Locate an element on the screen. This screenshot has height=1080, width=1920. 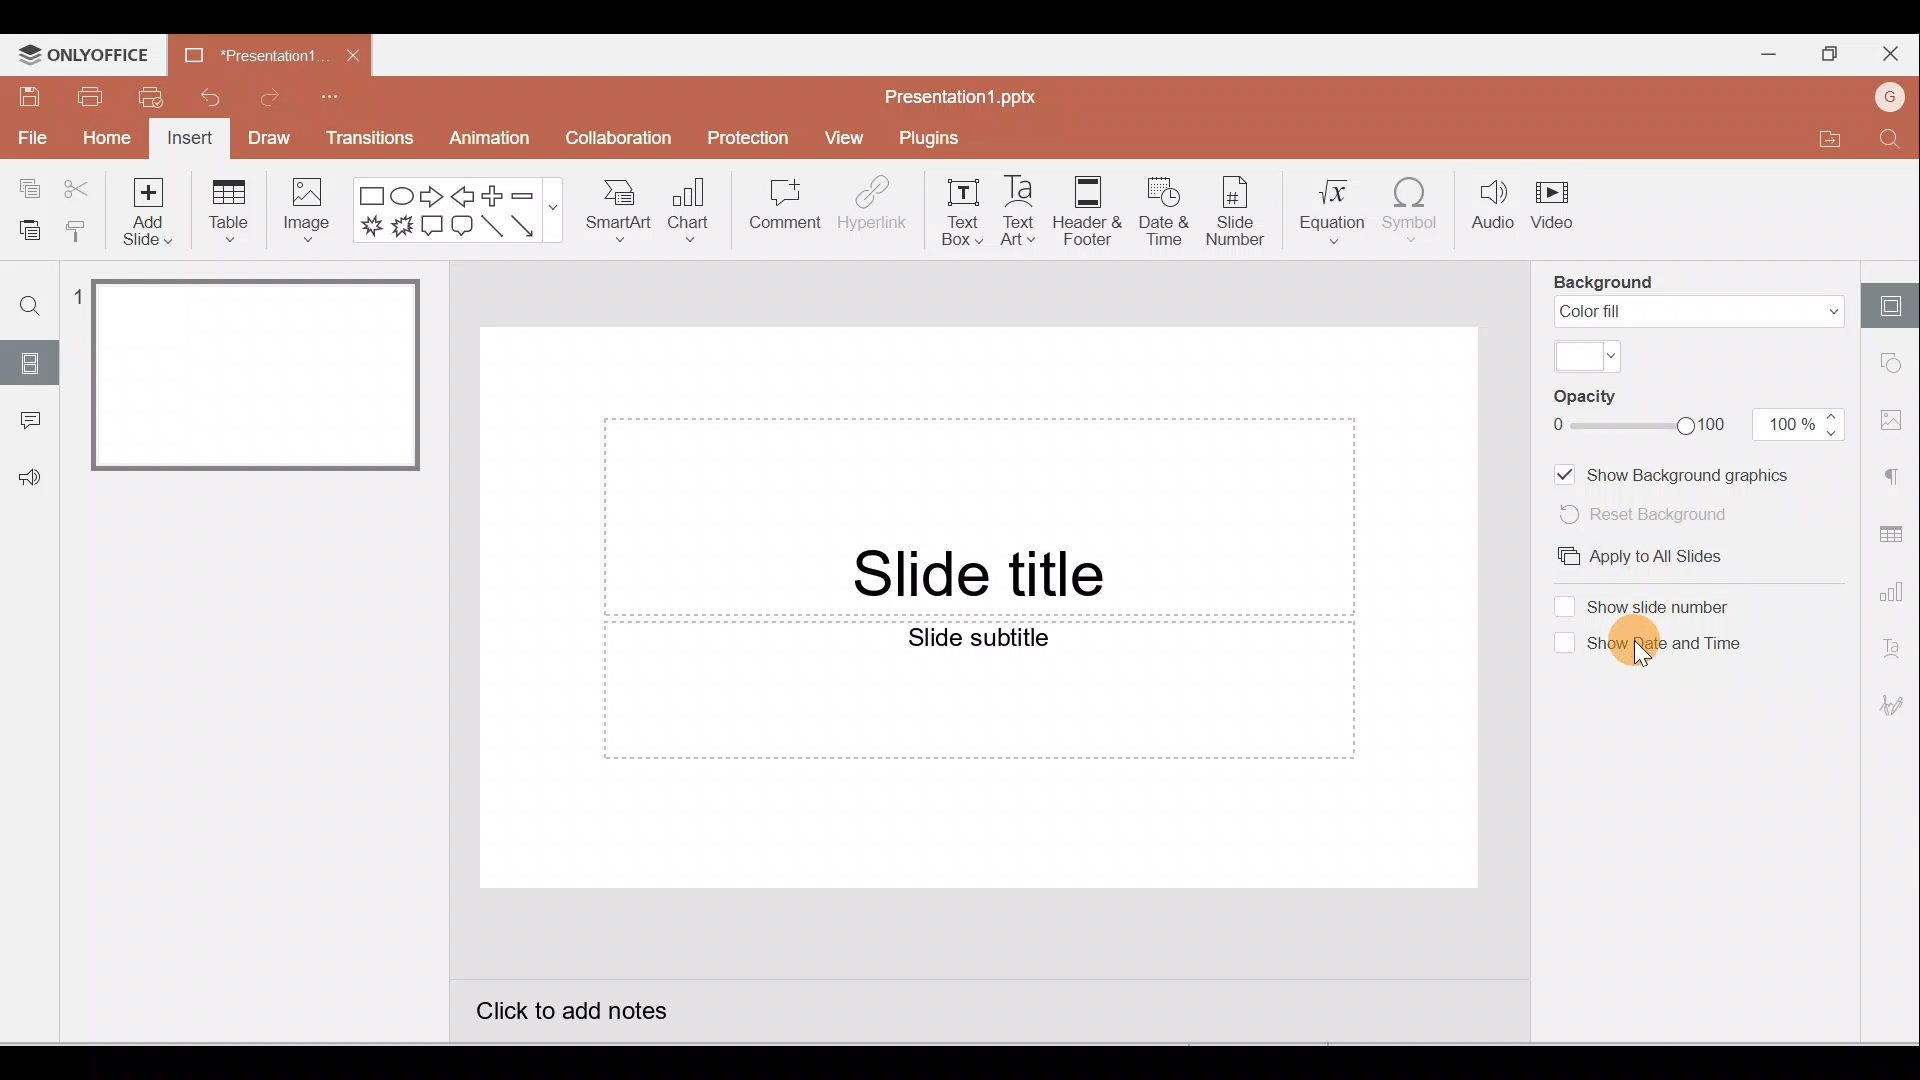
Text box is located at coordinates (963, 210).